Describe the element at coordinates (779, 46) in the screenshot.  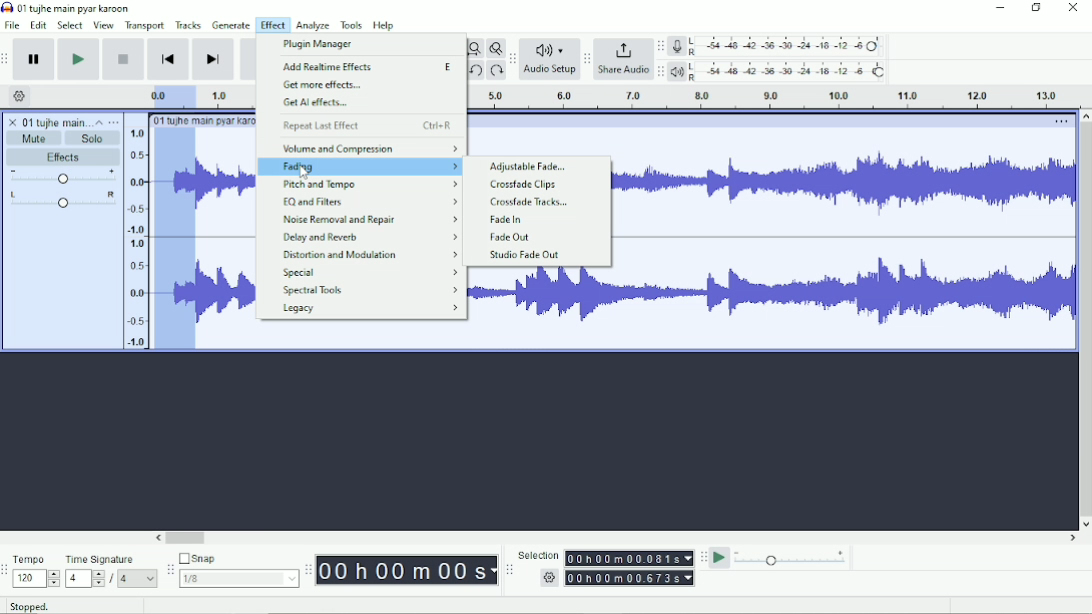
I see `Record Meter` at that location.